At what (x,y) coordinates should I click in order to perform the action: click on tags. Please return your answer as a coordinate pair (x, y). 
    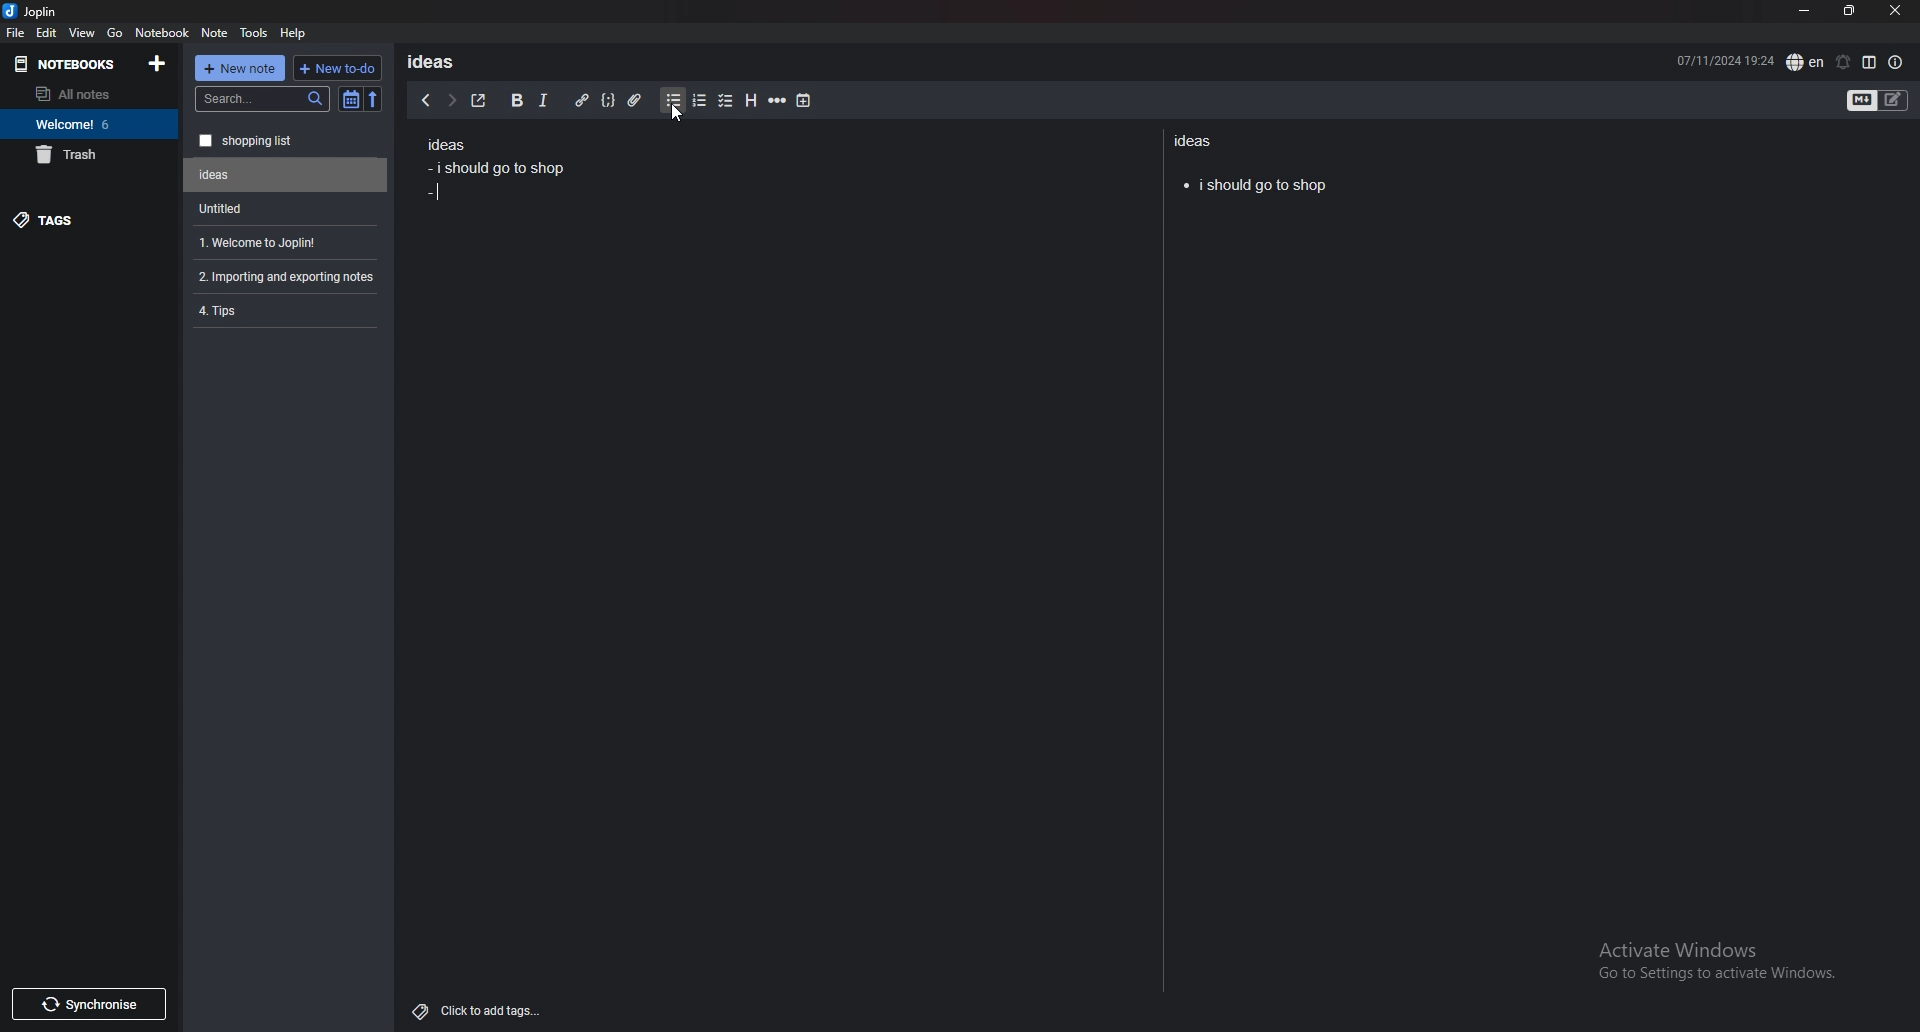
    Looking at the image, I should click on (90, 219).